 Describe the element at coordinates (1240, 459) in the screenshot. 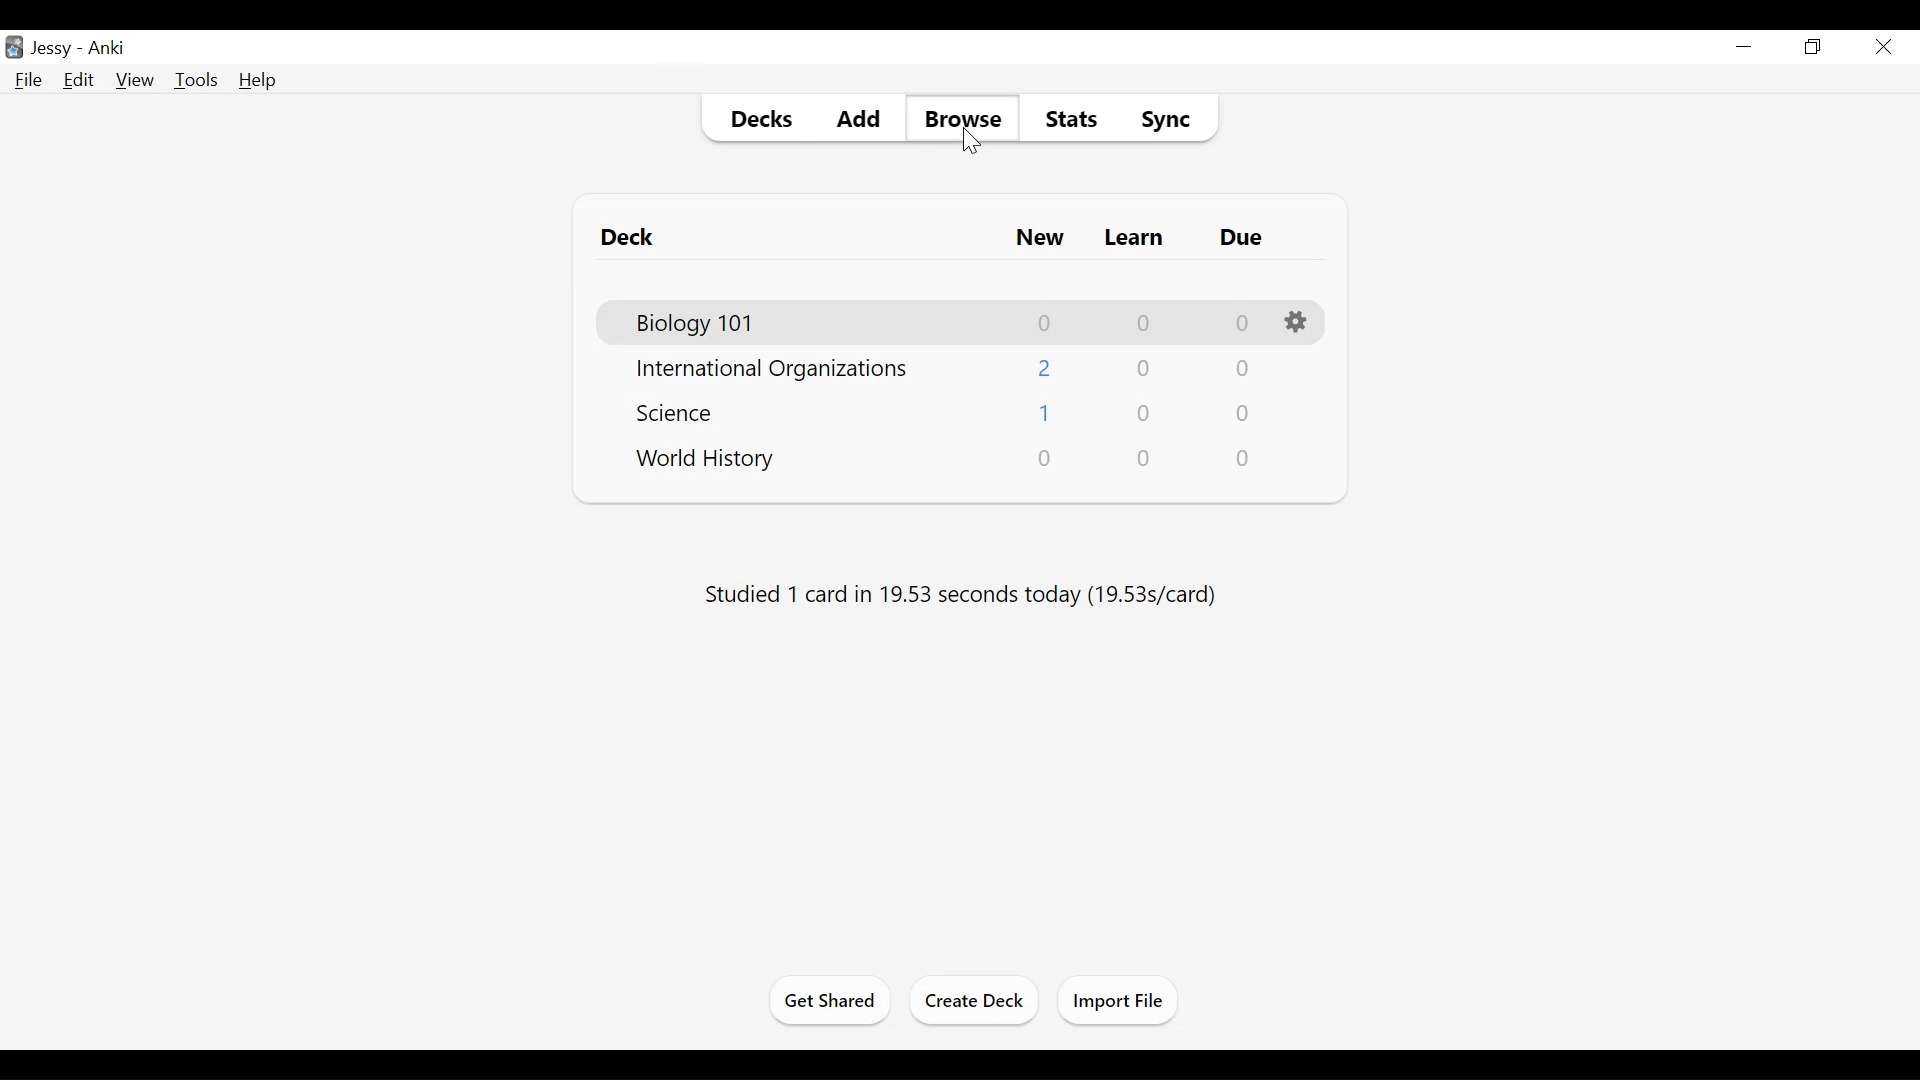

I see `Due Card Count` at that location.